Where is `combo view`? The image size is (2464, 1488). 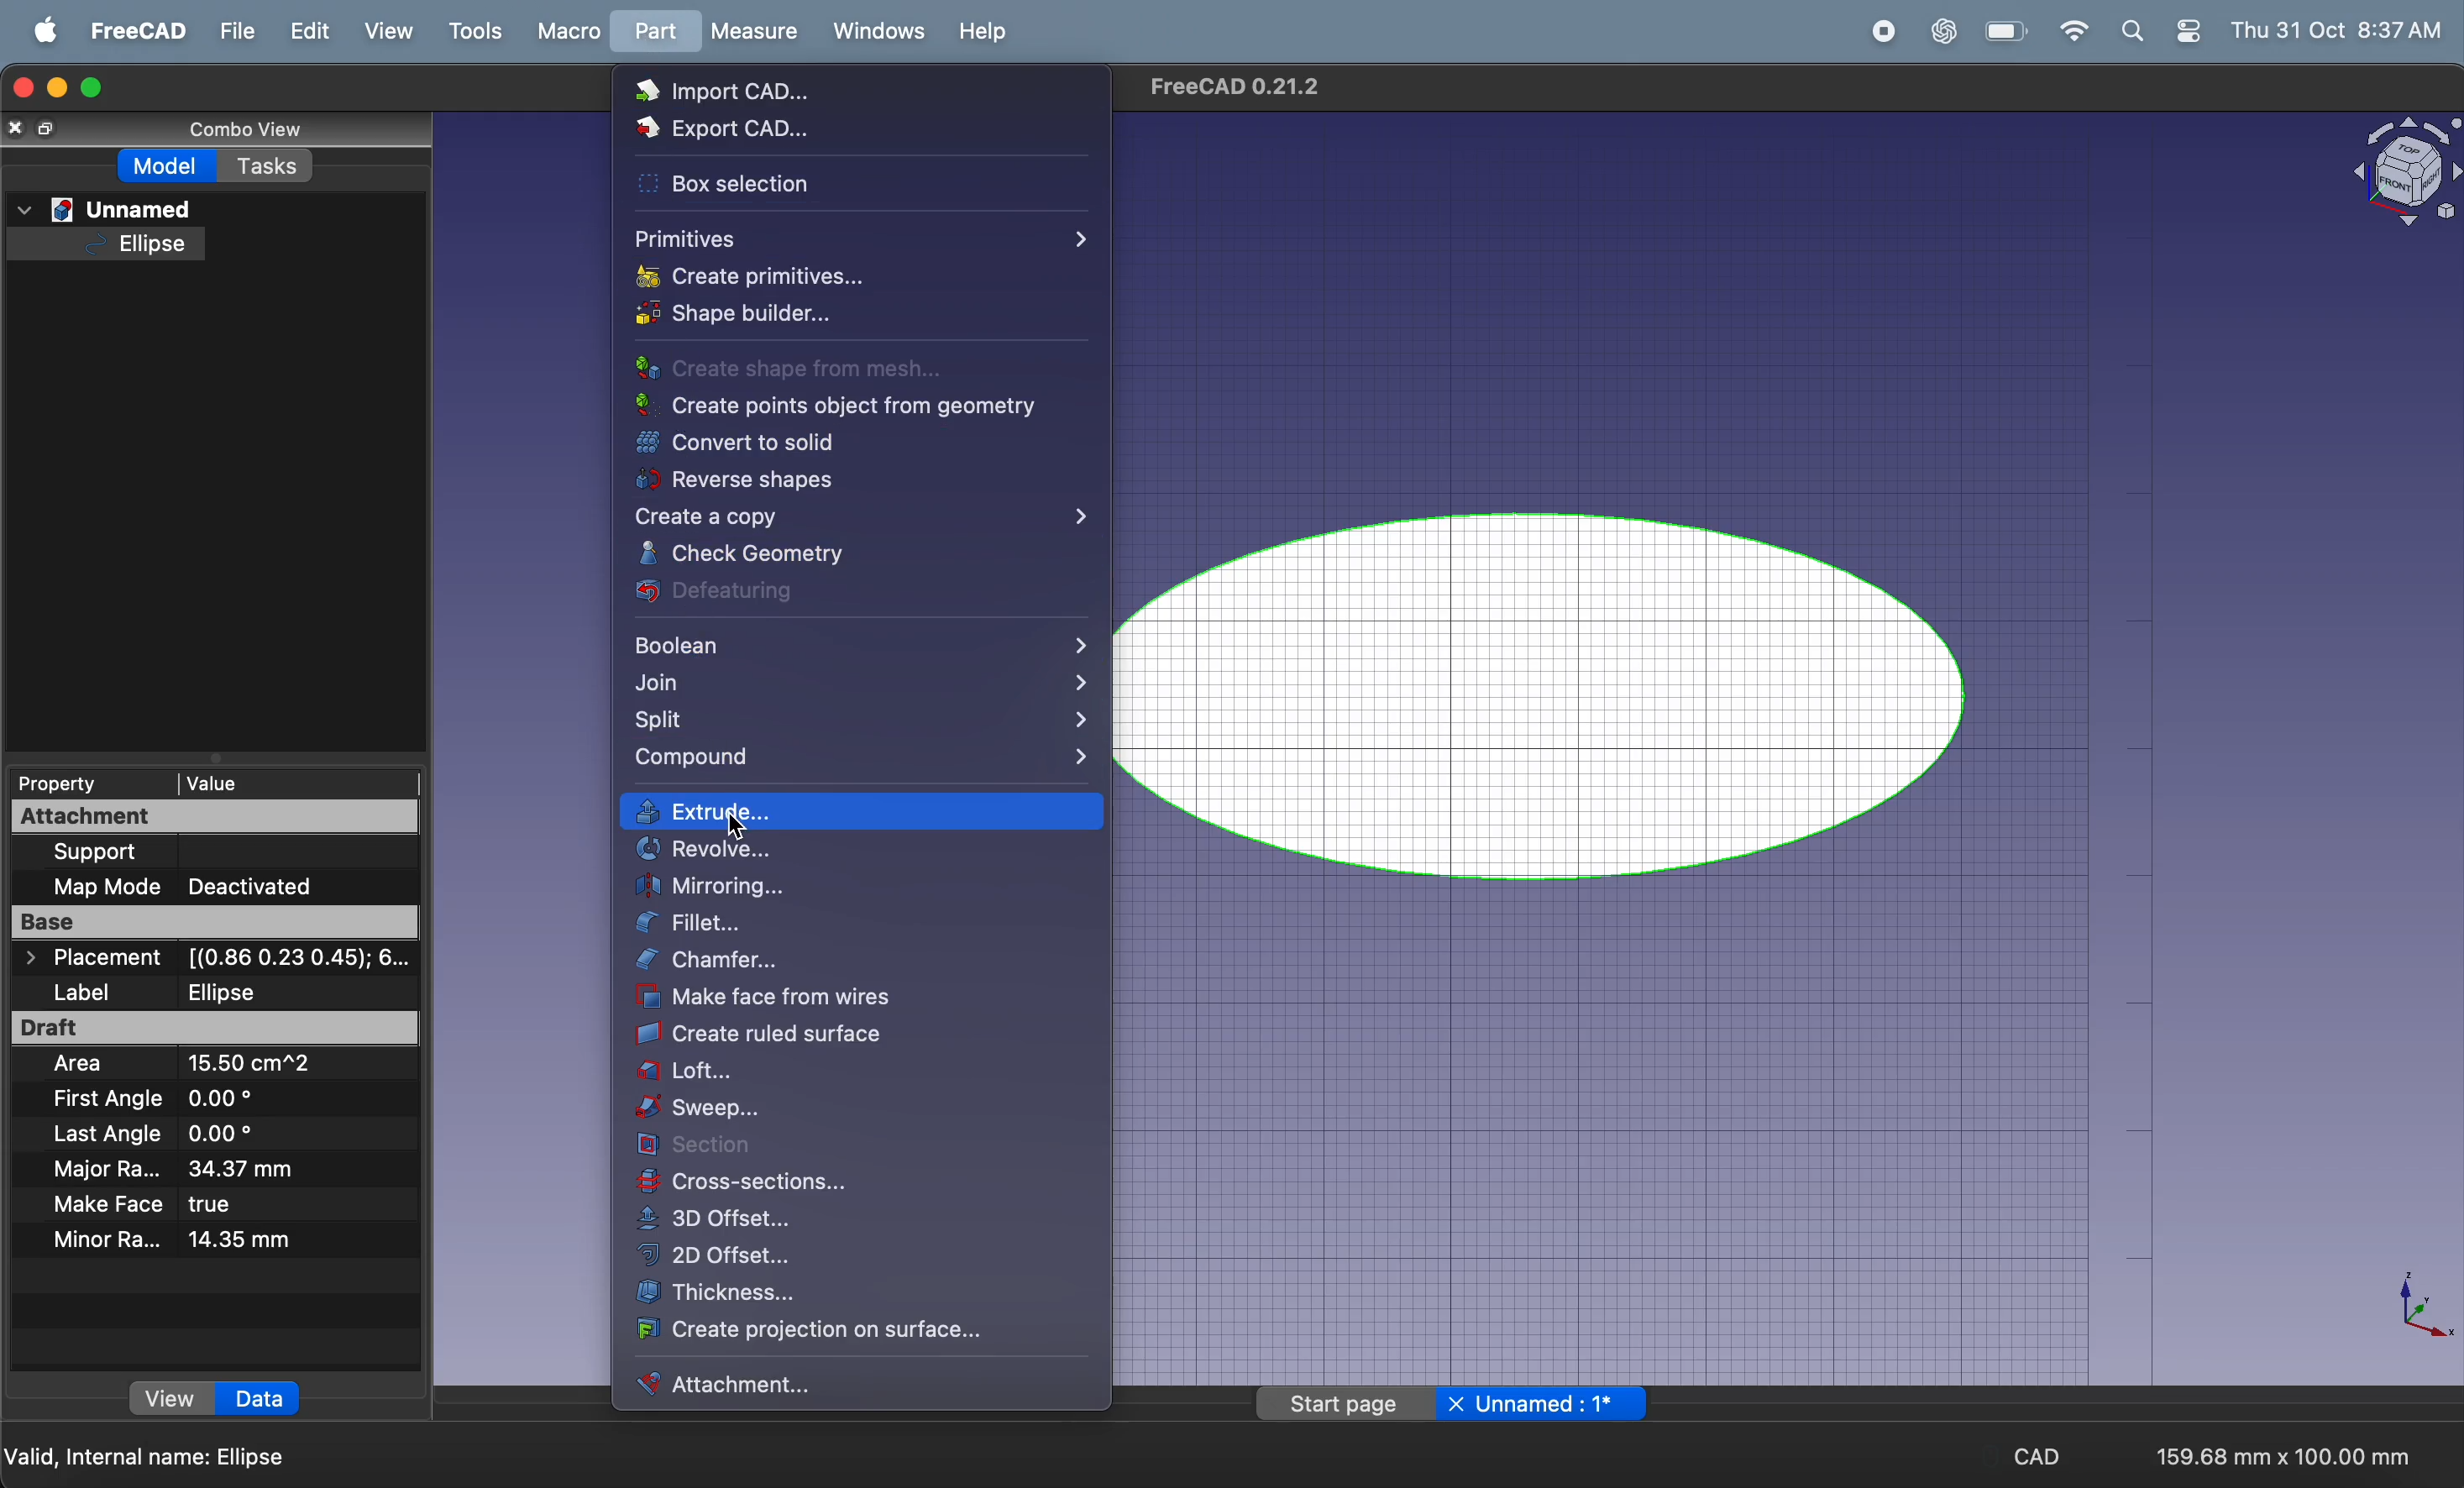
combo view is located at coordinates (268, 133).